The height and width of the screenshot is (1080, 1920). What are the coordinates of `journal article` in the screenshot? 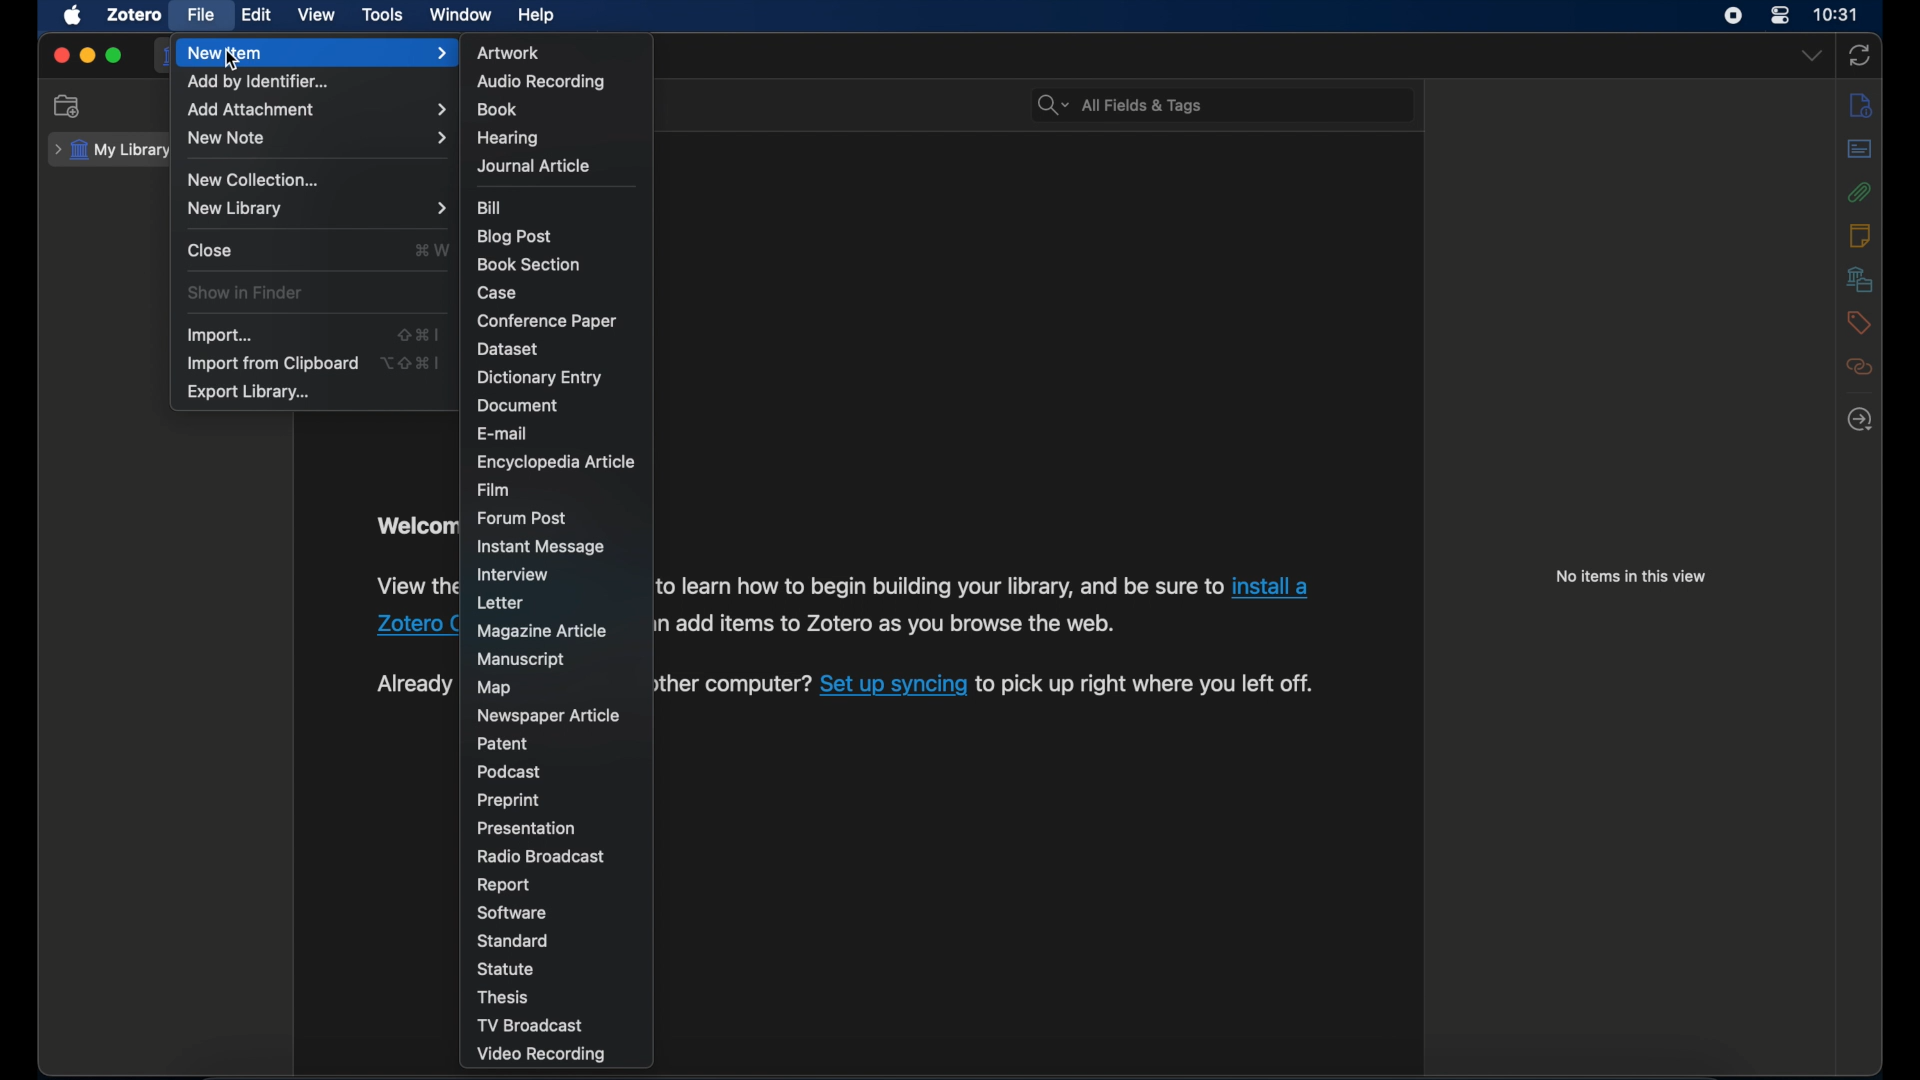 It's located at (532, 166).